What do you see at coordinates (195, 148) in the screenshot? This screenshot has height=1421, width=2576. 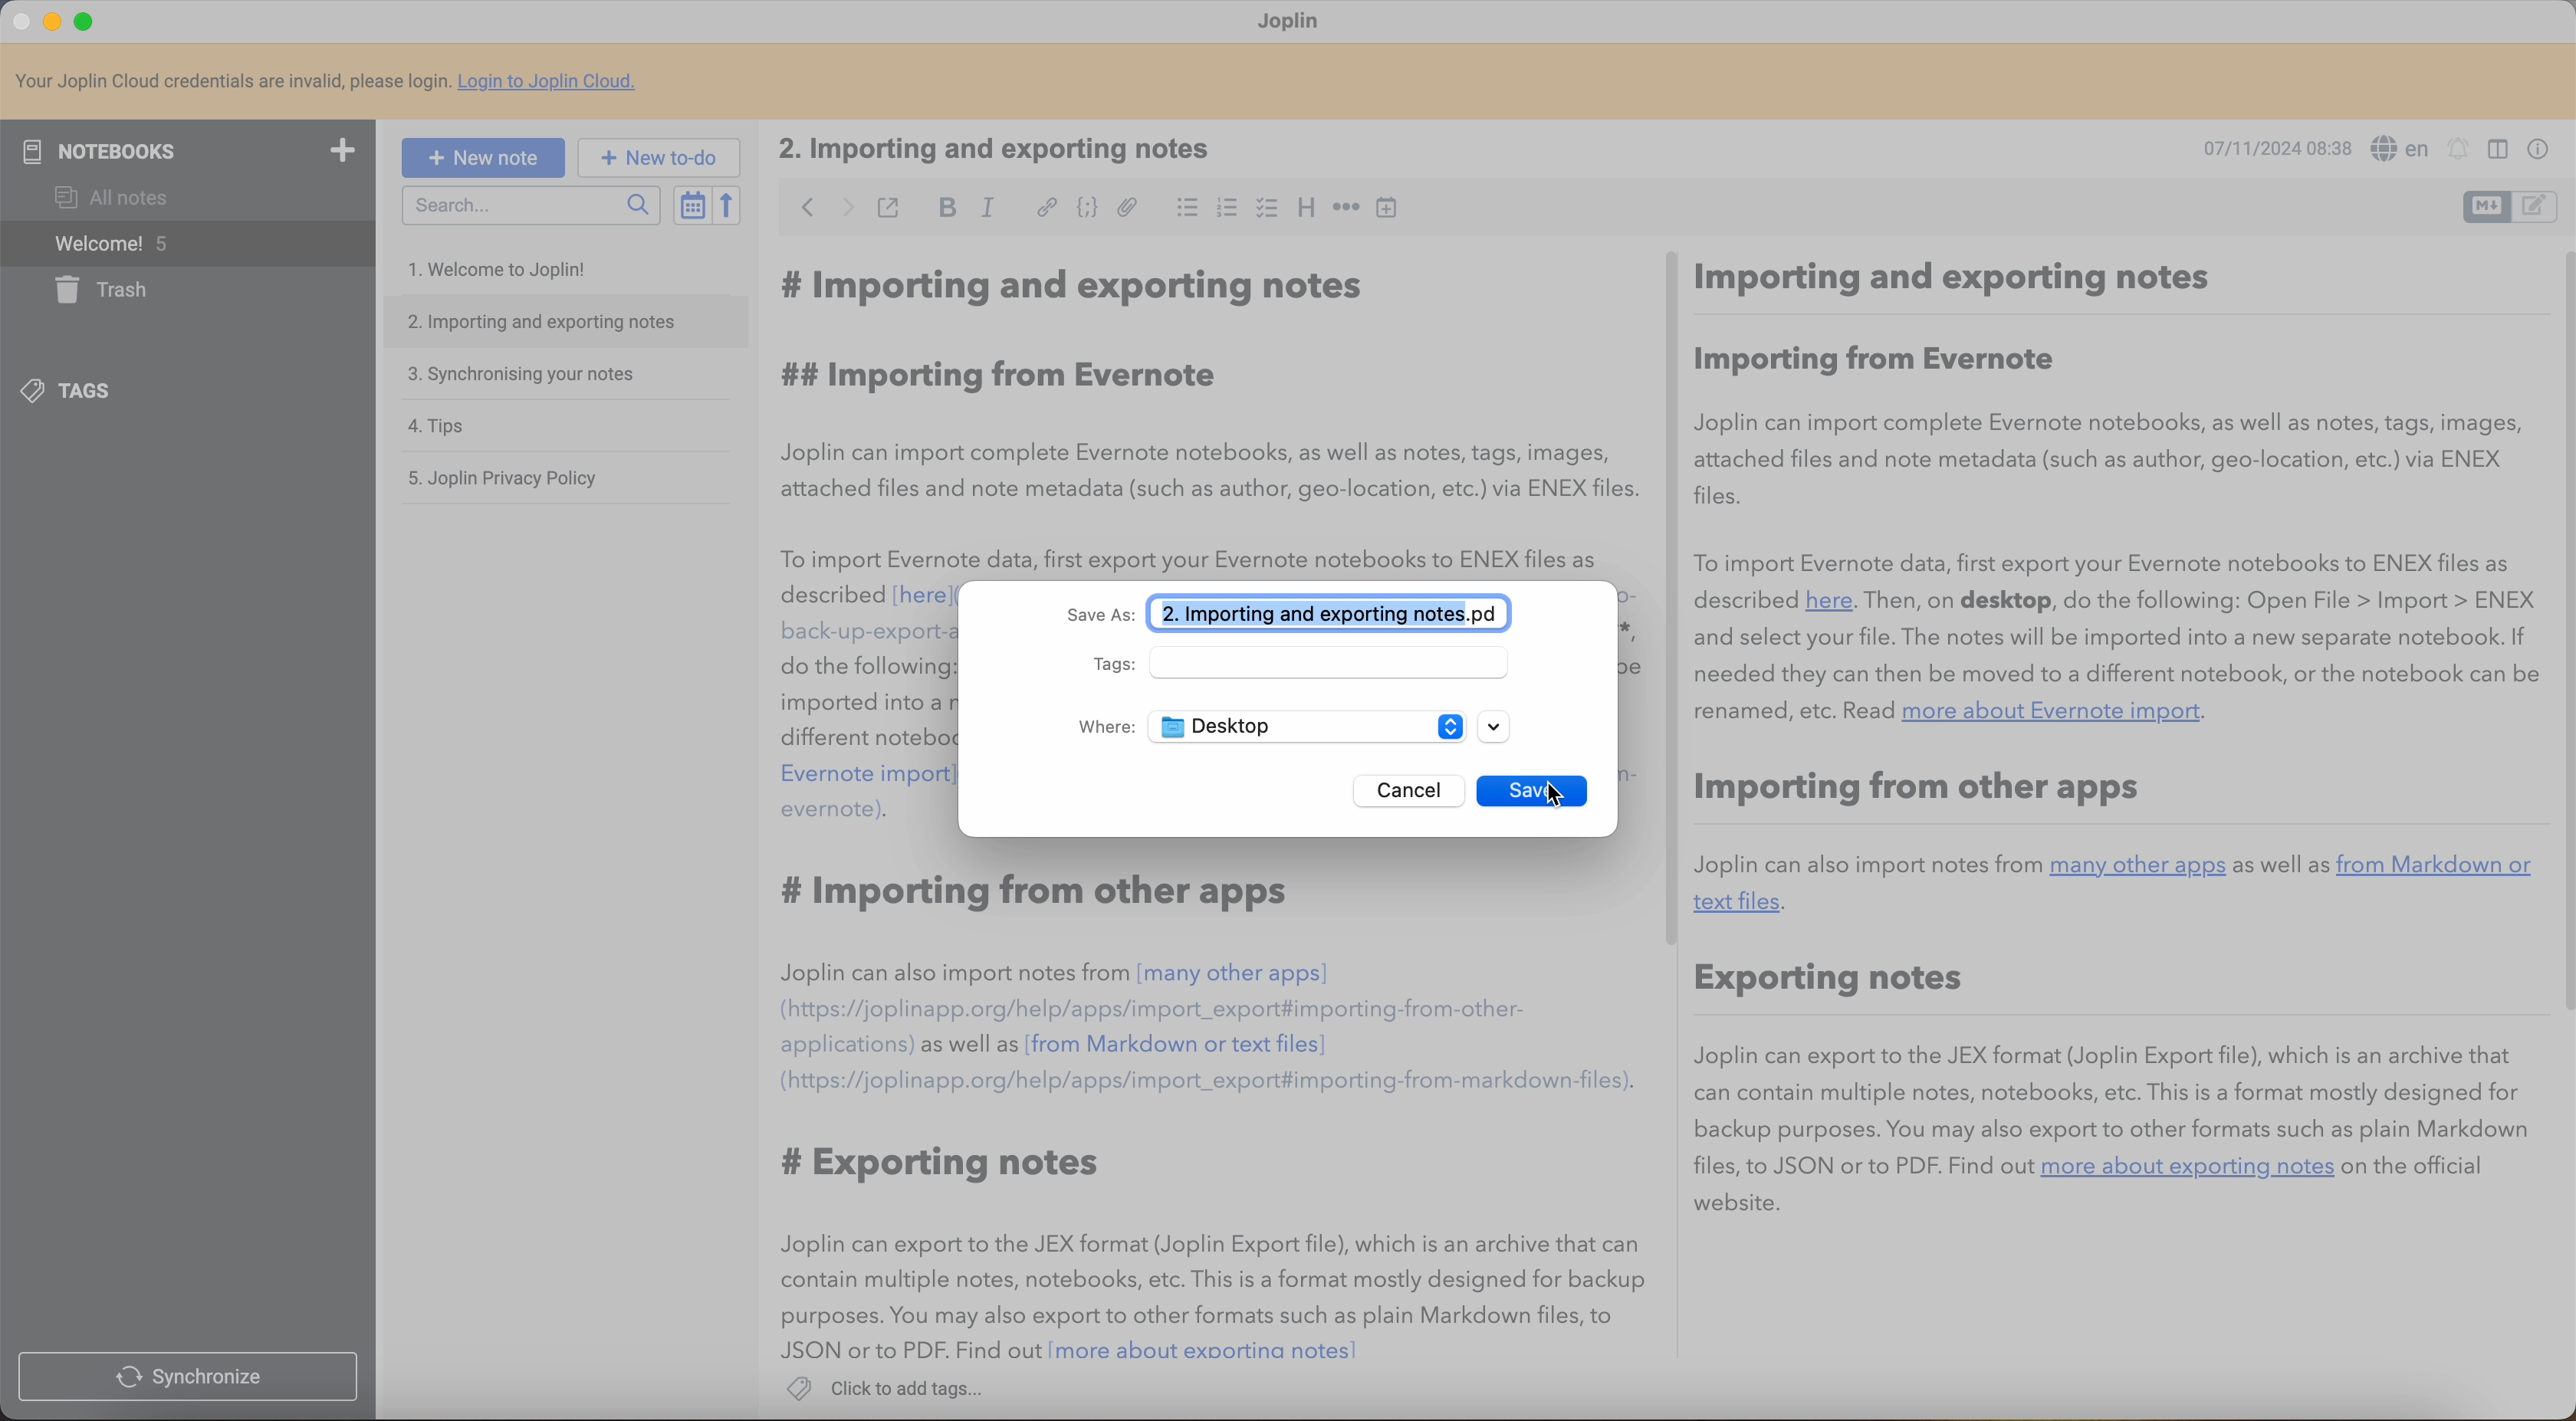 I see `notebooks` at bounding box center [195, 148].